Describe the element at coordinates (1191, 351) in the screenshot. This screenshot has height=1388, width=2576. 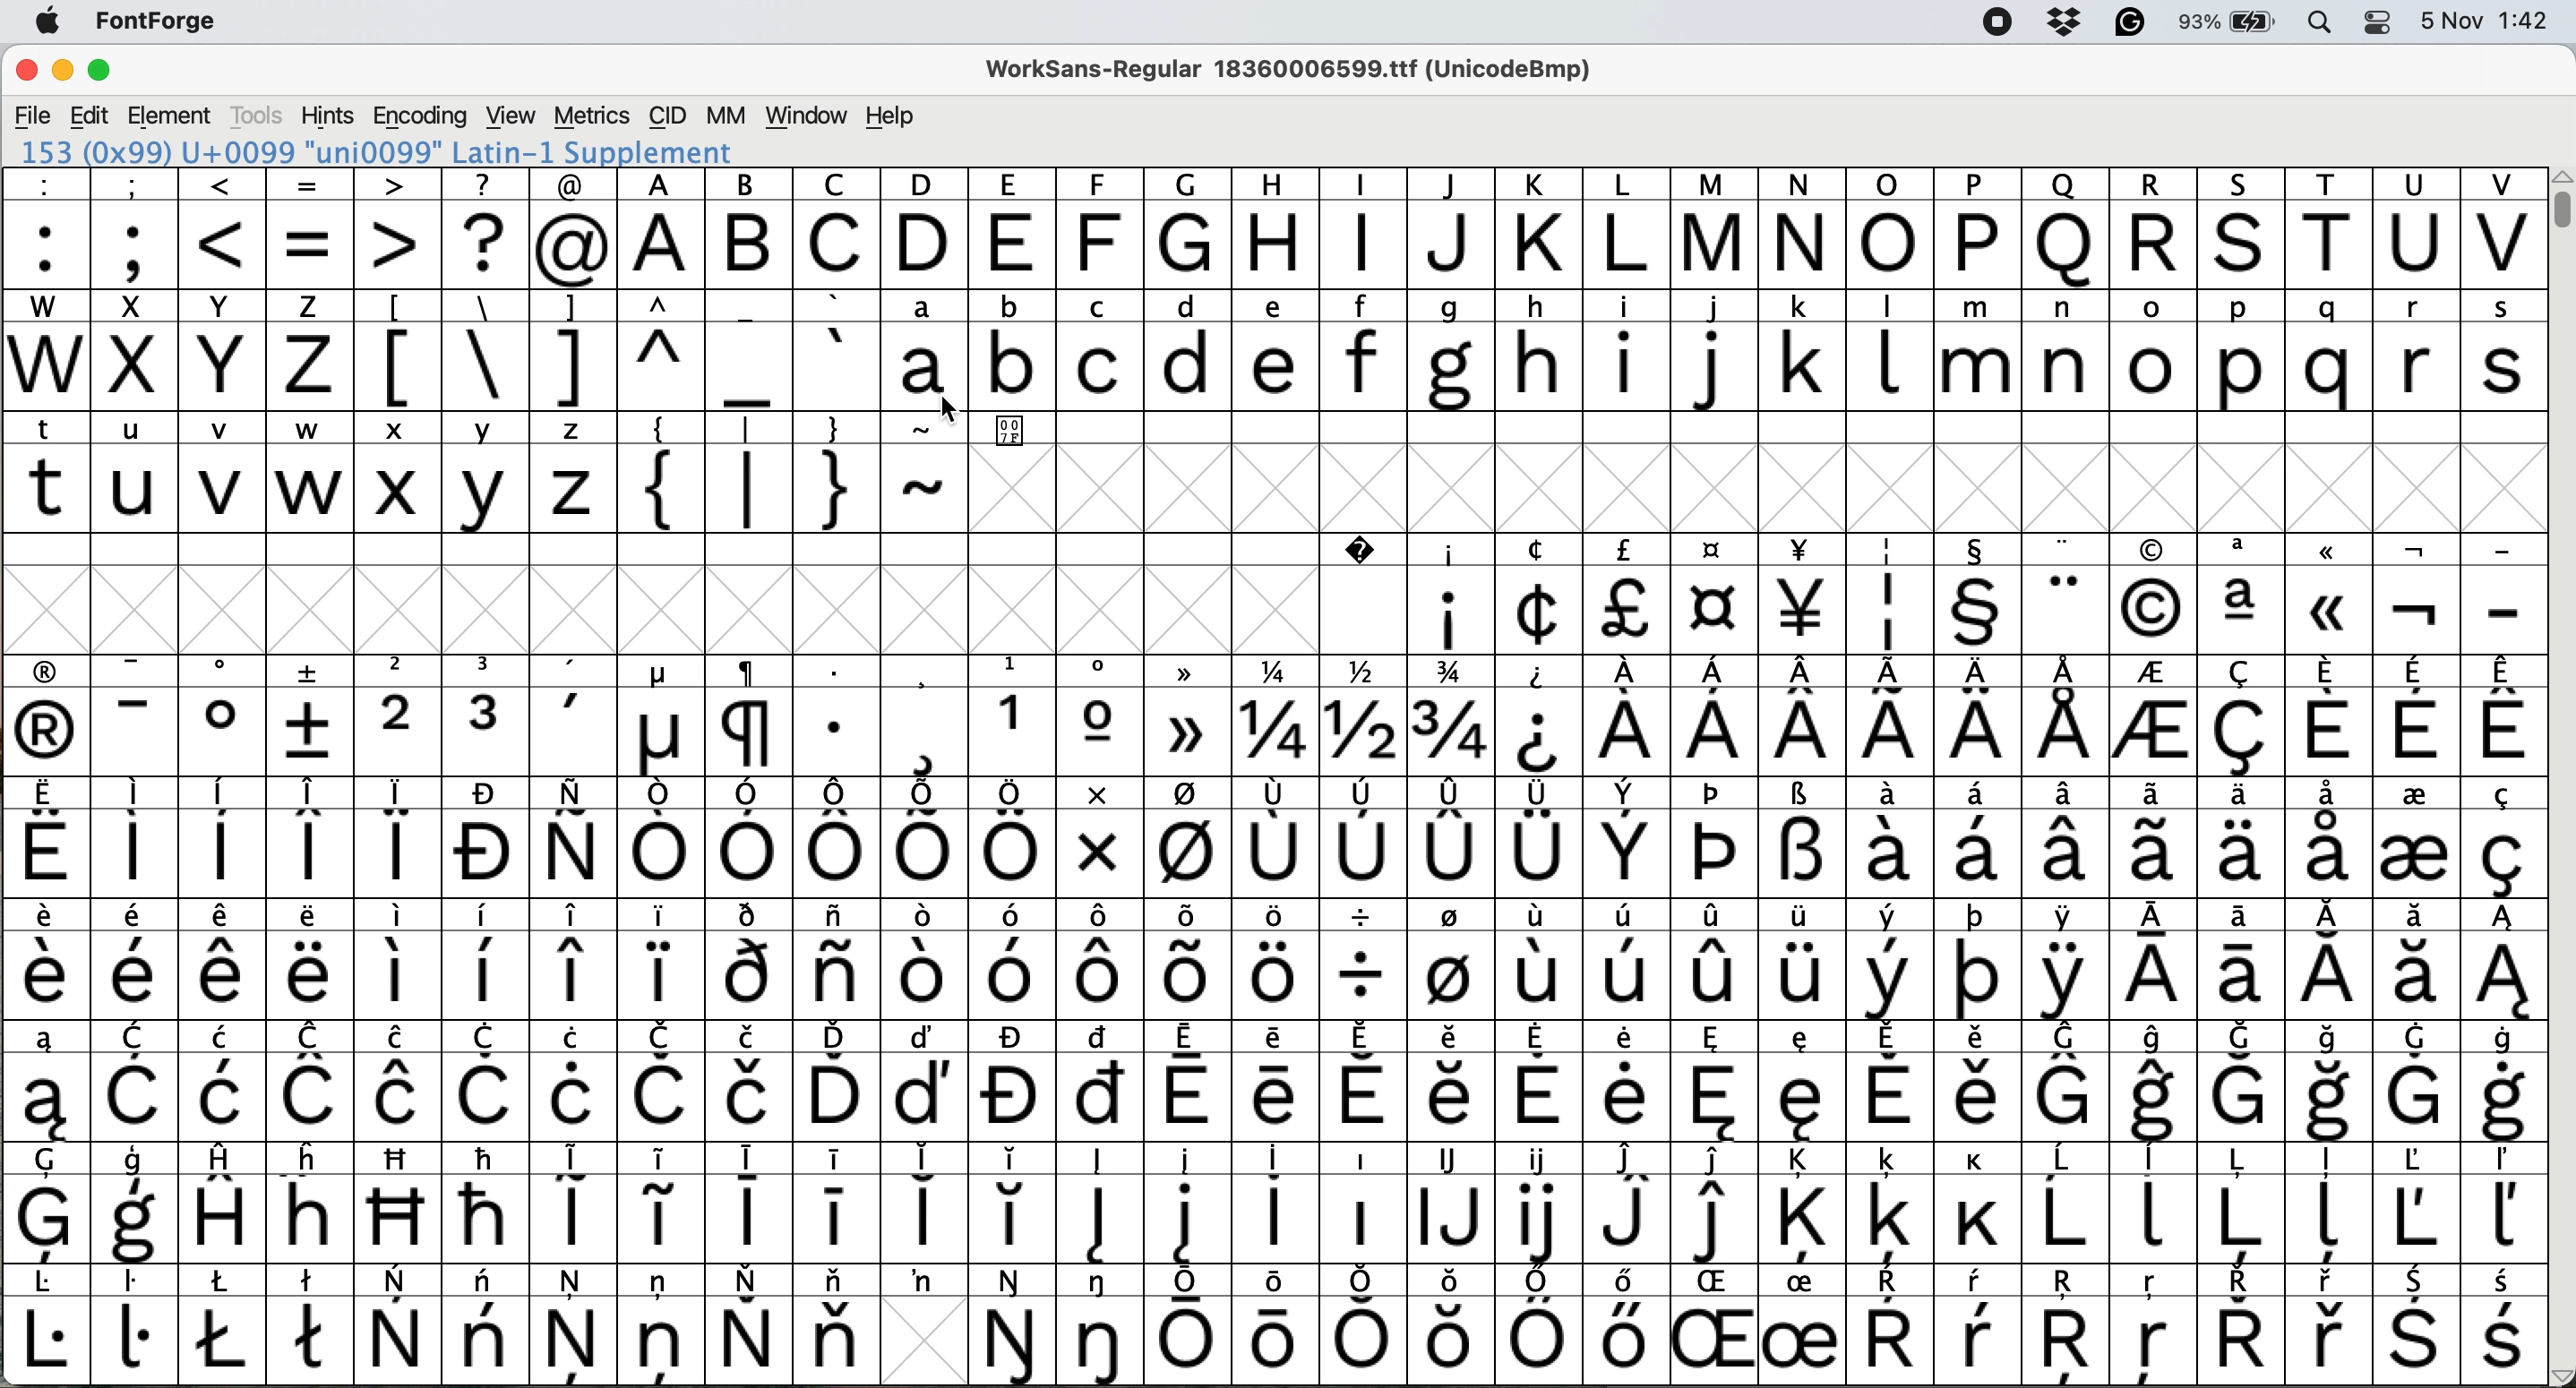
I see `d` at that location.